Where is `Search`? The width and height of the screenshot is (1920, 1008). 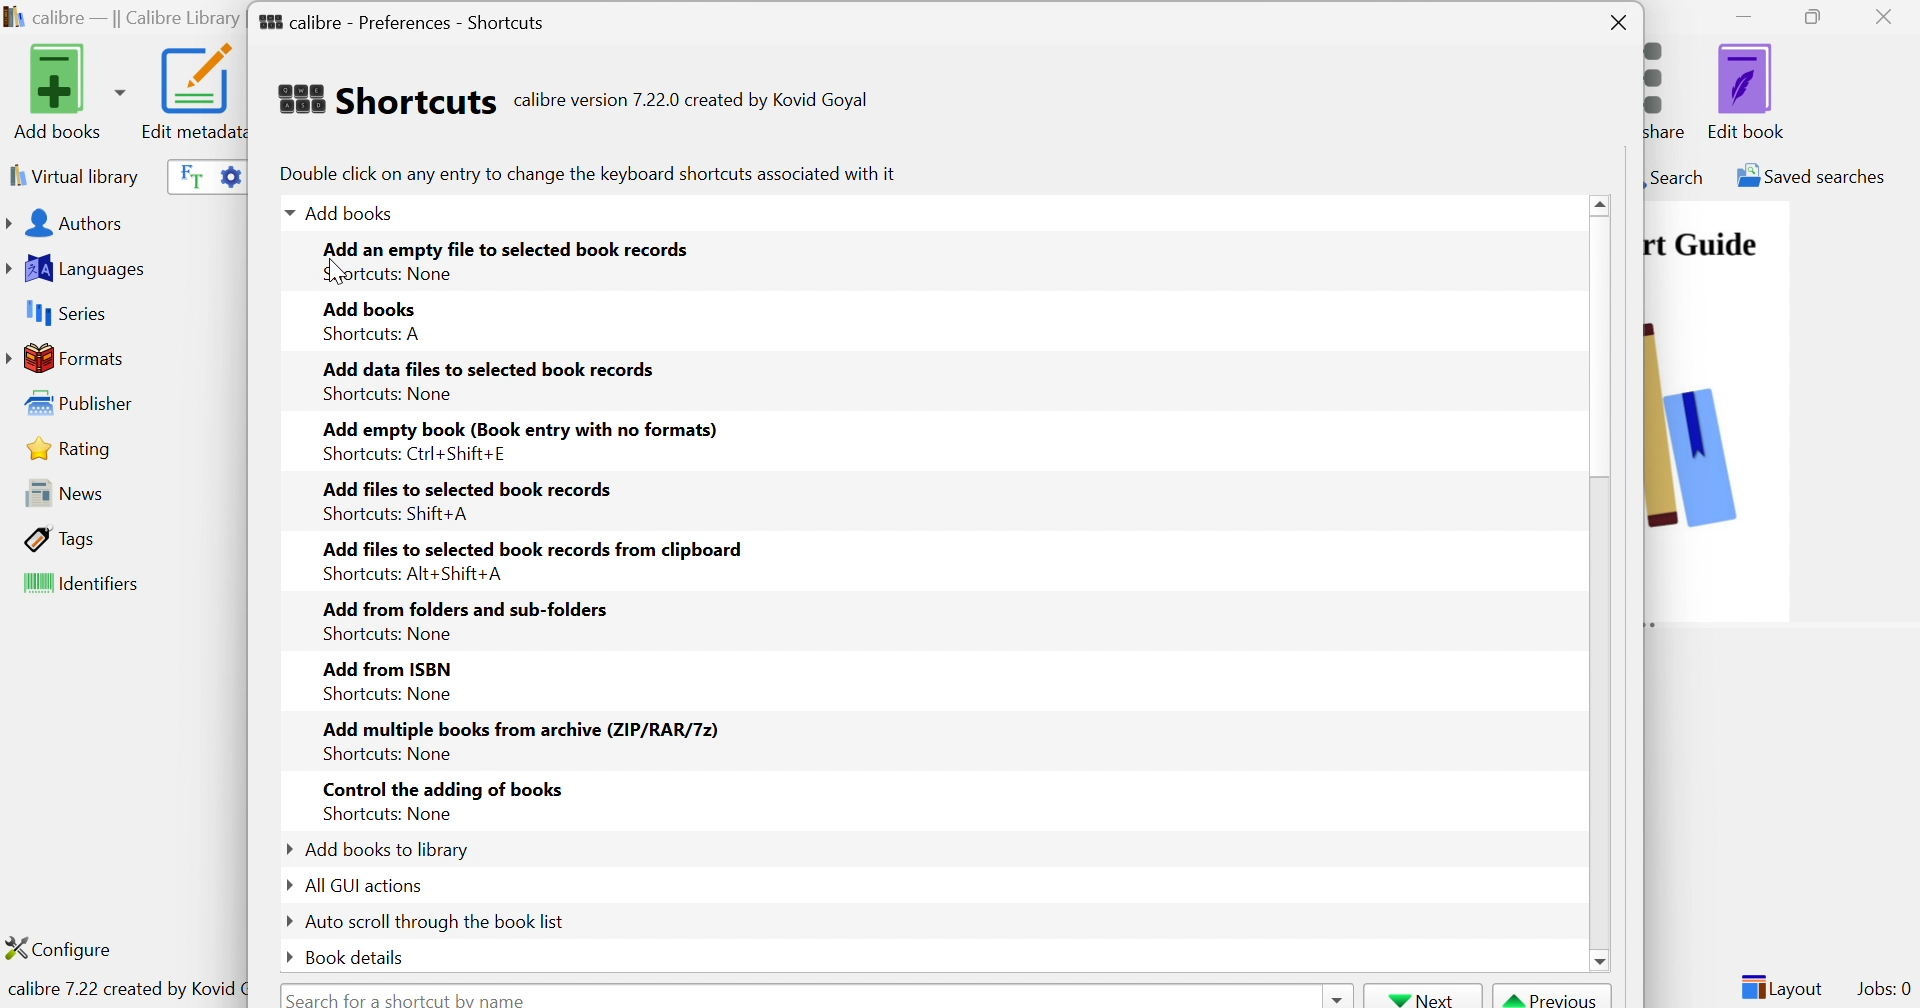
Search is located at coordinates (1675, 176).